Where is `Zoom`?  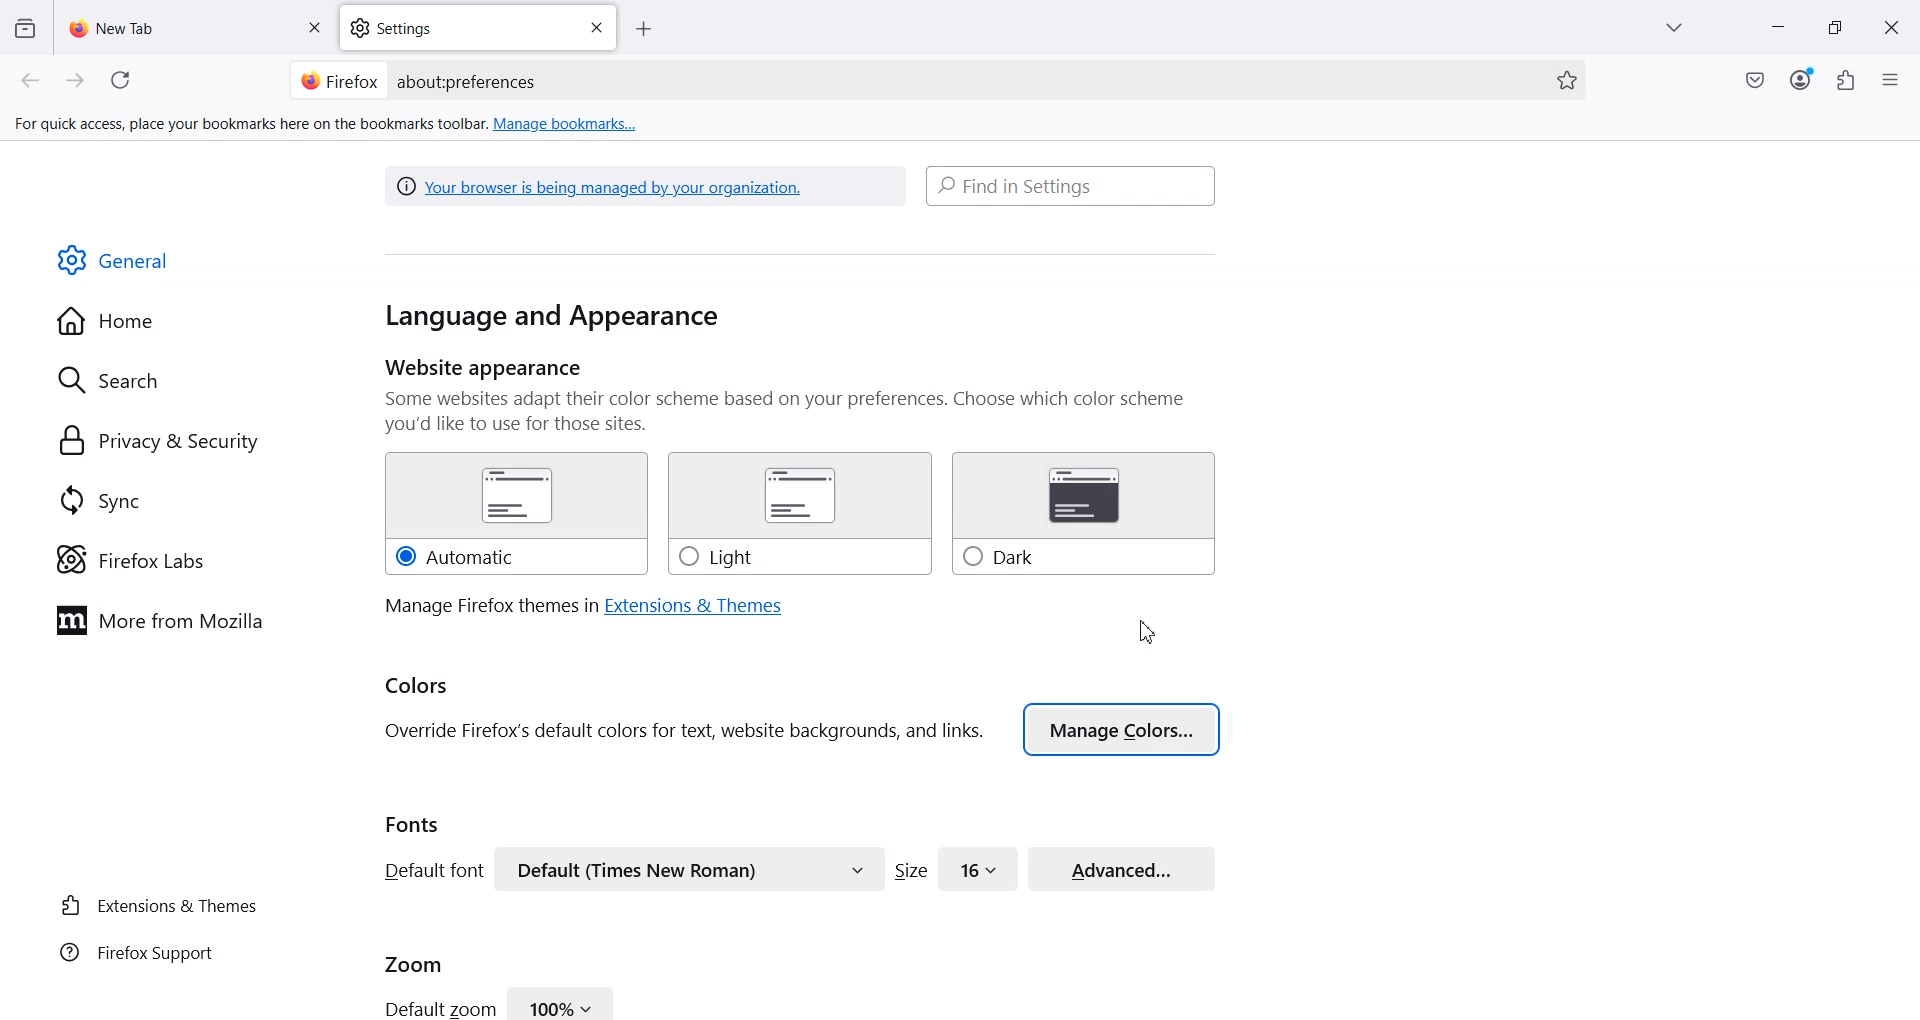 Zoom is located at coordinates (414, 962).